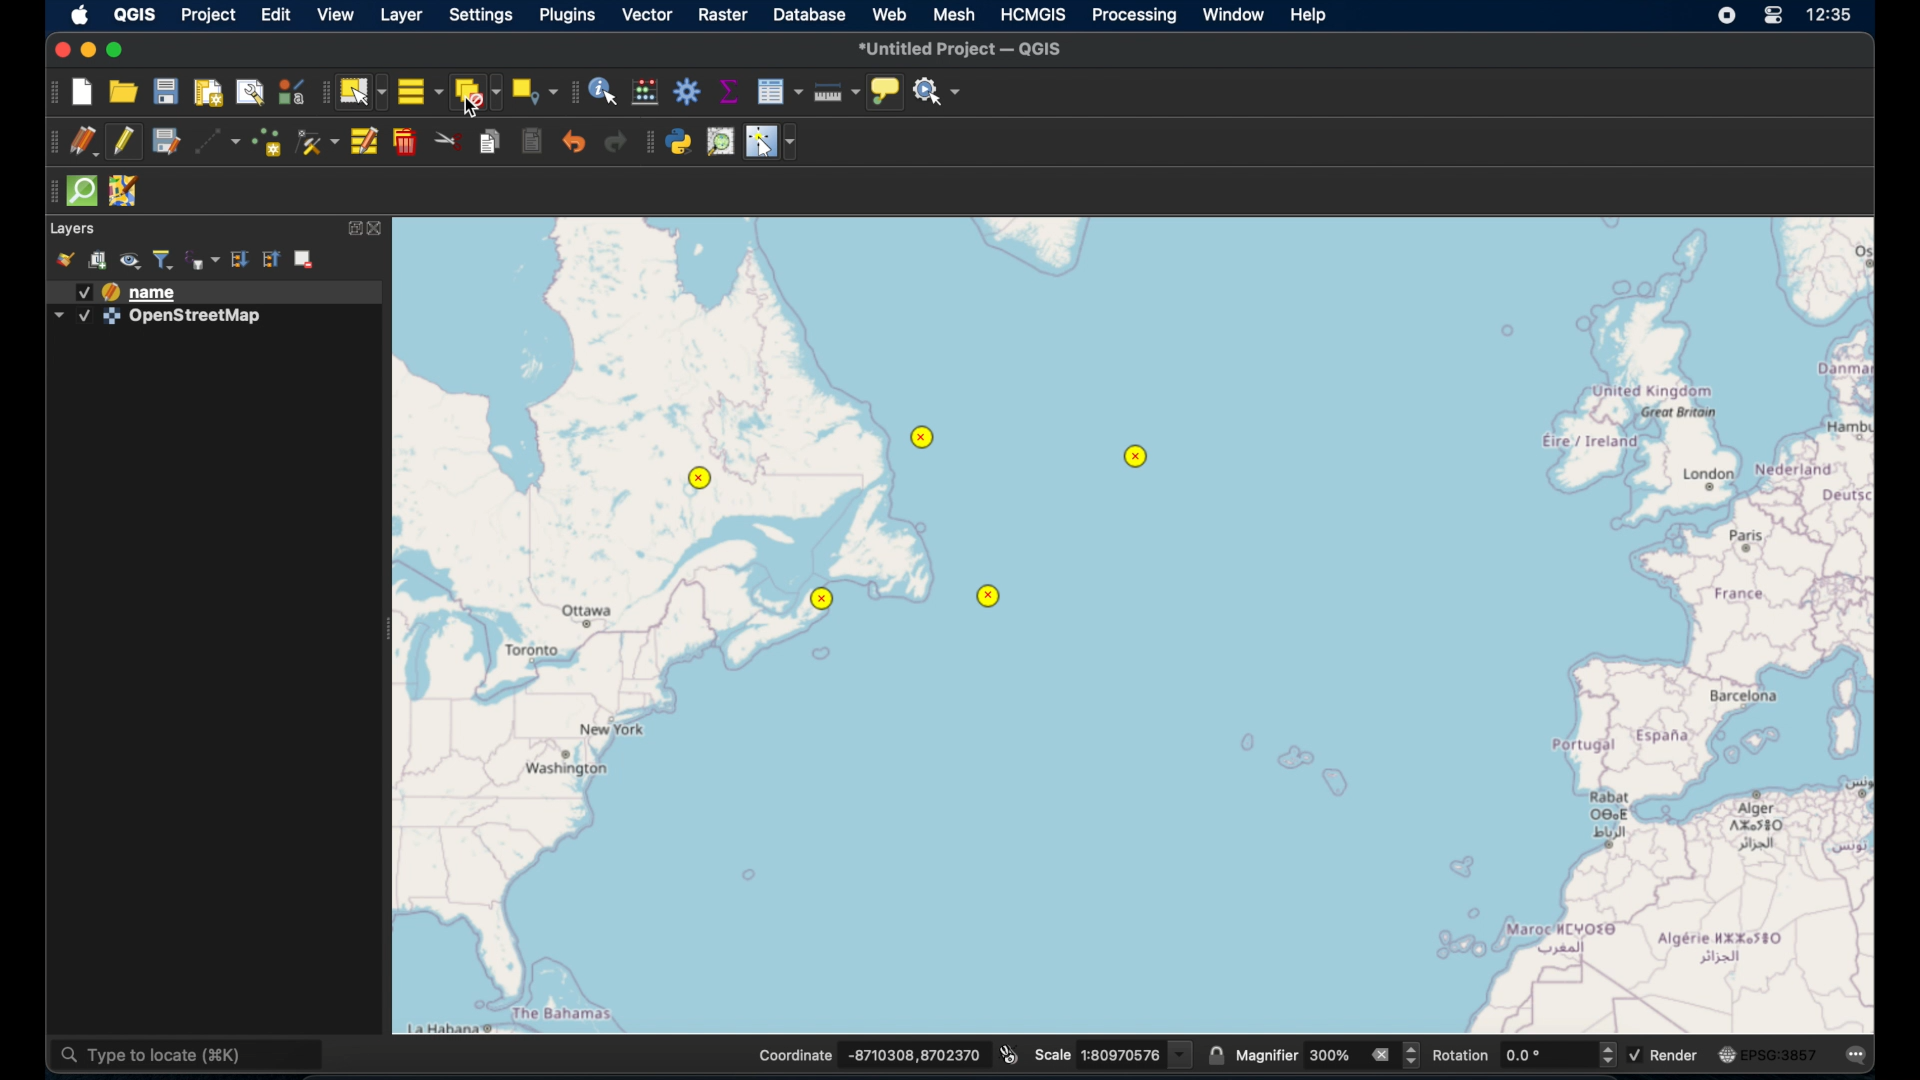  I want to click on close, so click(380, 228).